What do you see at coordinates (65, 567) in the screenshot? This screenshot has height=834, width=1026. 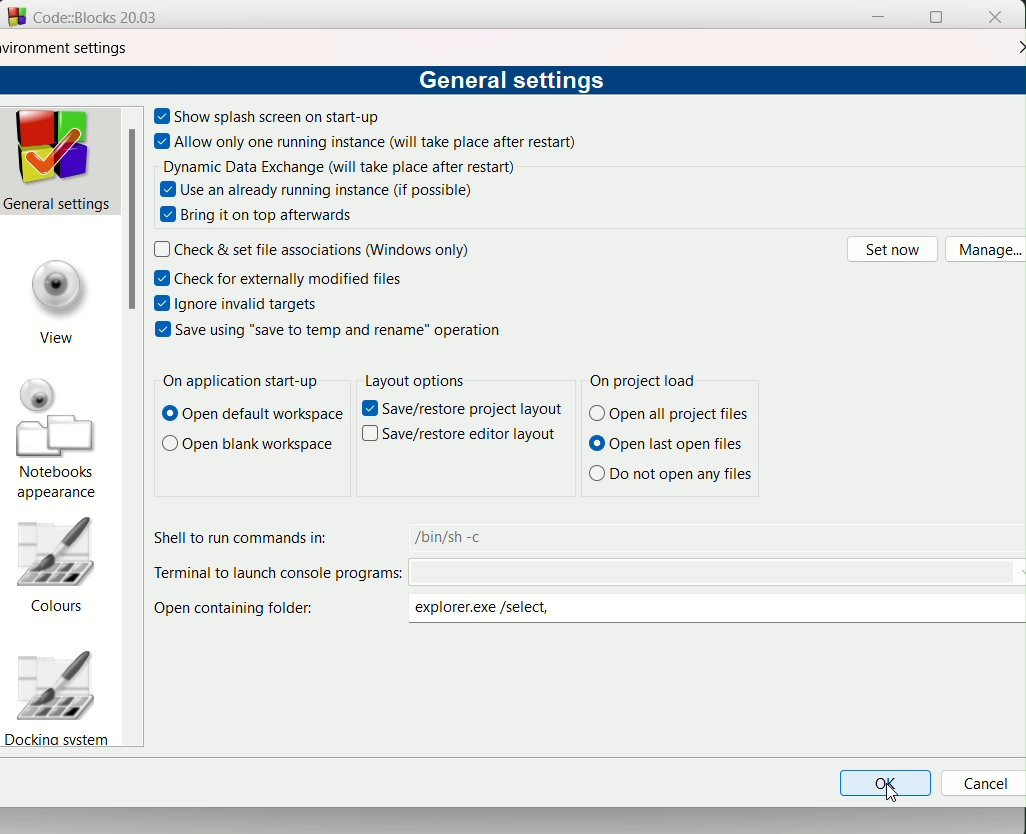 I see `colours` at bounding box center [65, 567].